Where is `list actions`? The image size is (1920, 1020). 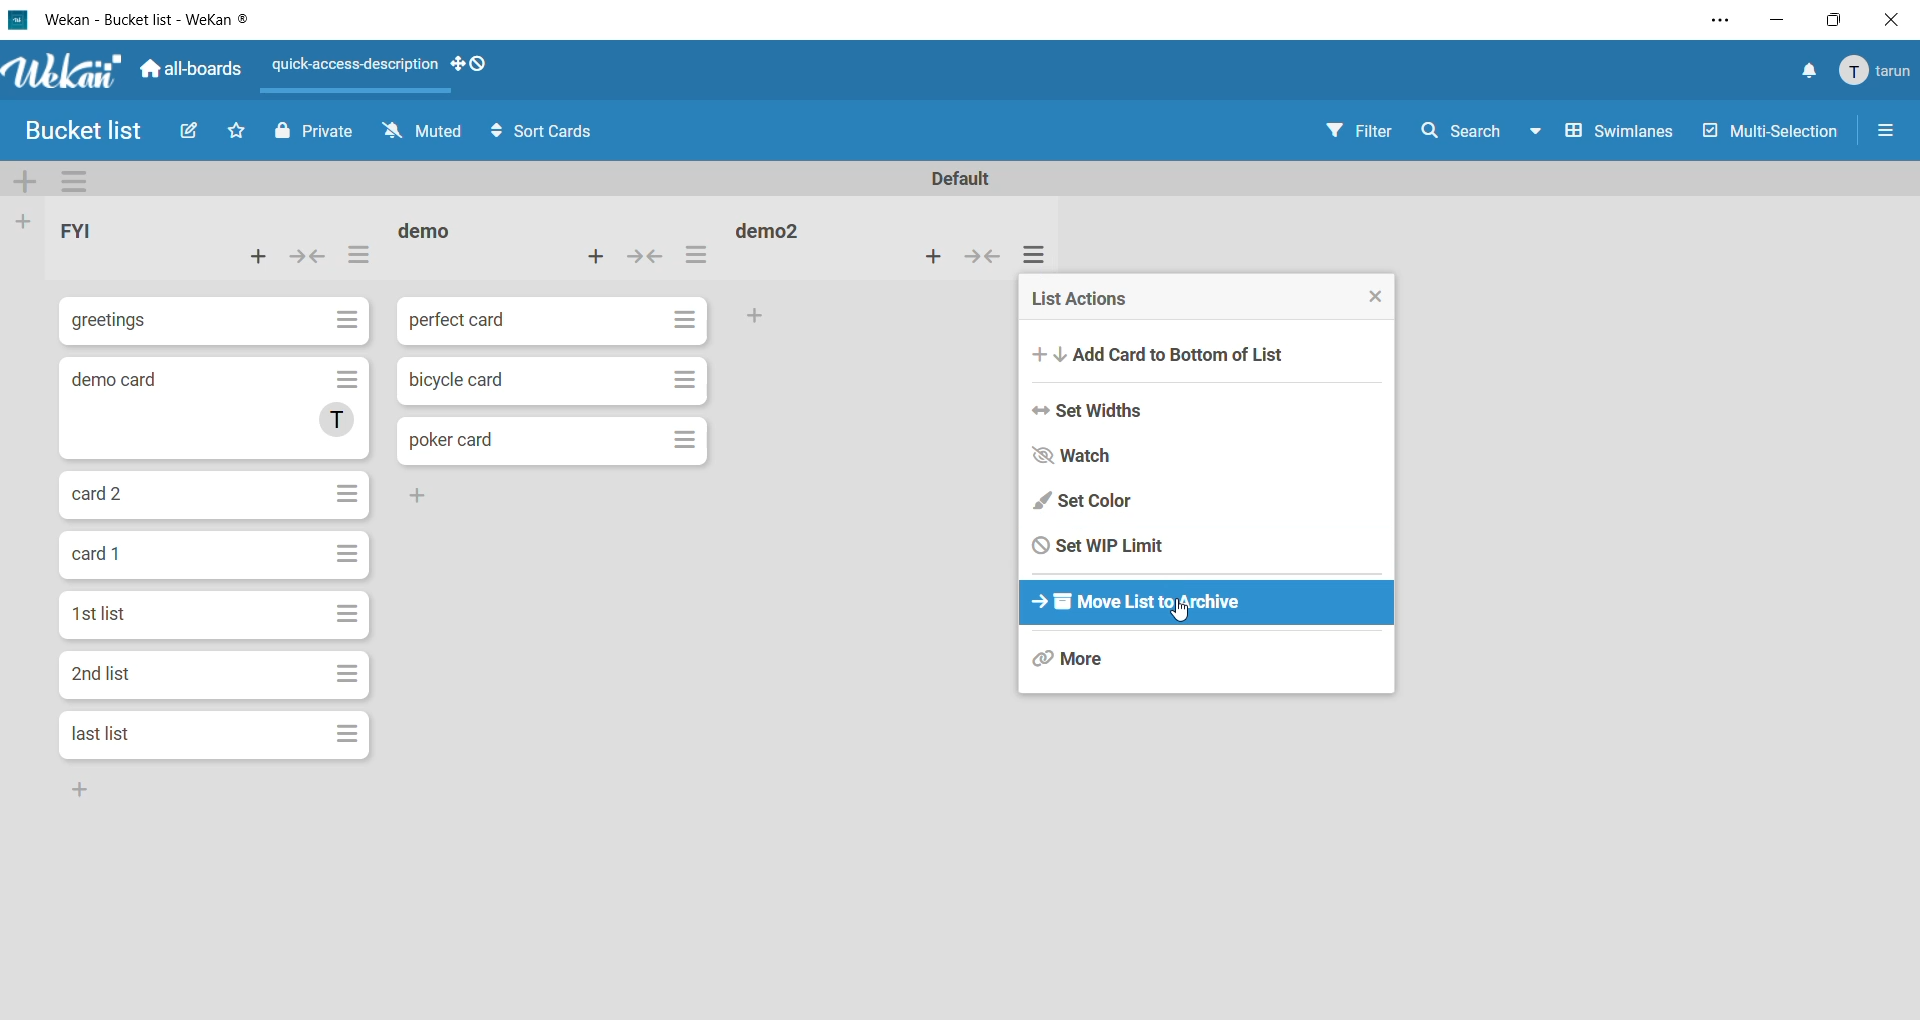 list actions is located at coordinates (703, 256).